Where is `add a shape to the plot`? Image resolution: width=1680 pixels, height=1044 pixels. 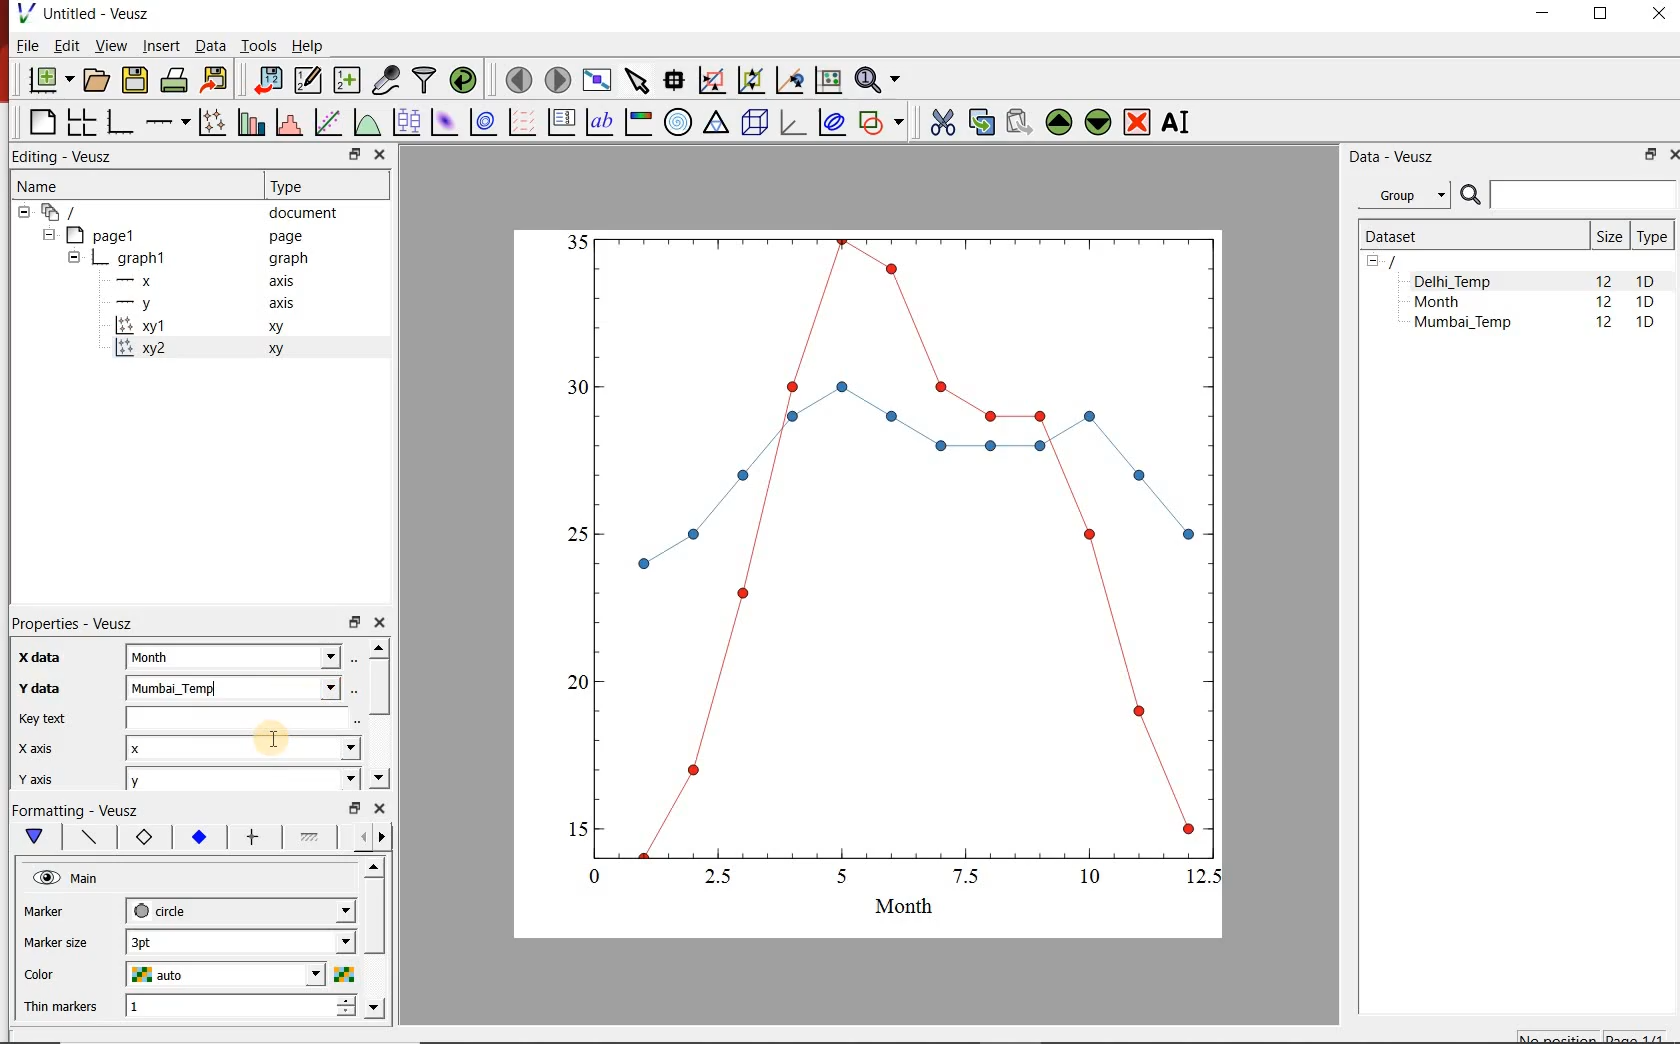
add a shape to the plot is located at coordinates (881, 124).